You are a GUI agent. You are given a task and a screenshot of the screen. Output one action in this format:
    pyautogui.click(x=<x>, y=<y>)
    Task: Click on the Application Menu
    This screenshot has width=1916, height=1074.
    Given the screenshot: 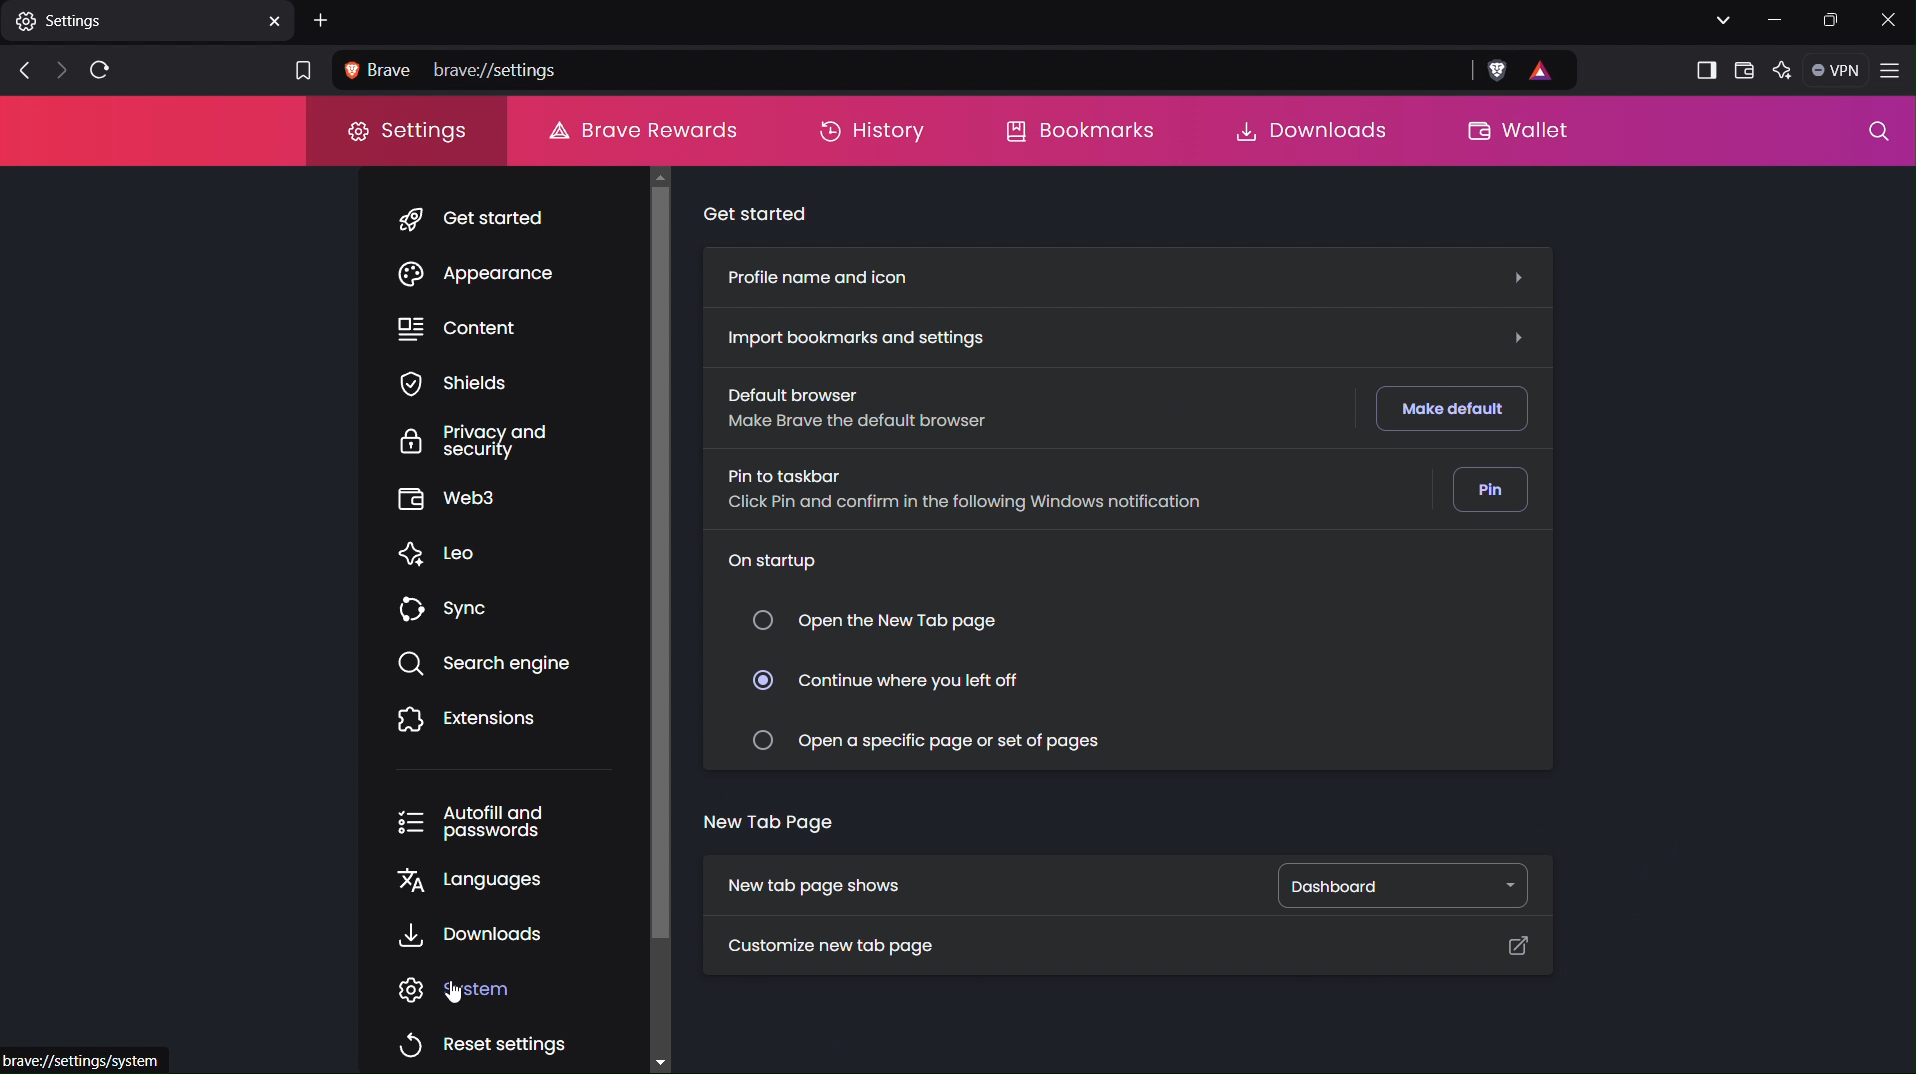 What is the action you would take?
    pyautogui.click(x=1892, y=73)
    